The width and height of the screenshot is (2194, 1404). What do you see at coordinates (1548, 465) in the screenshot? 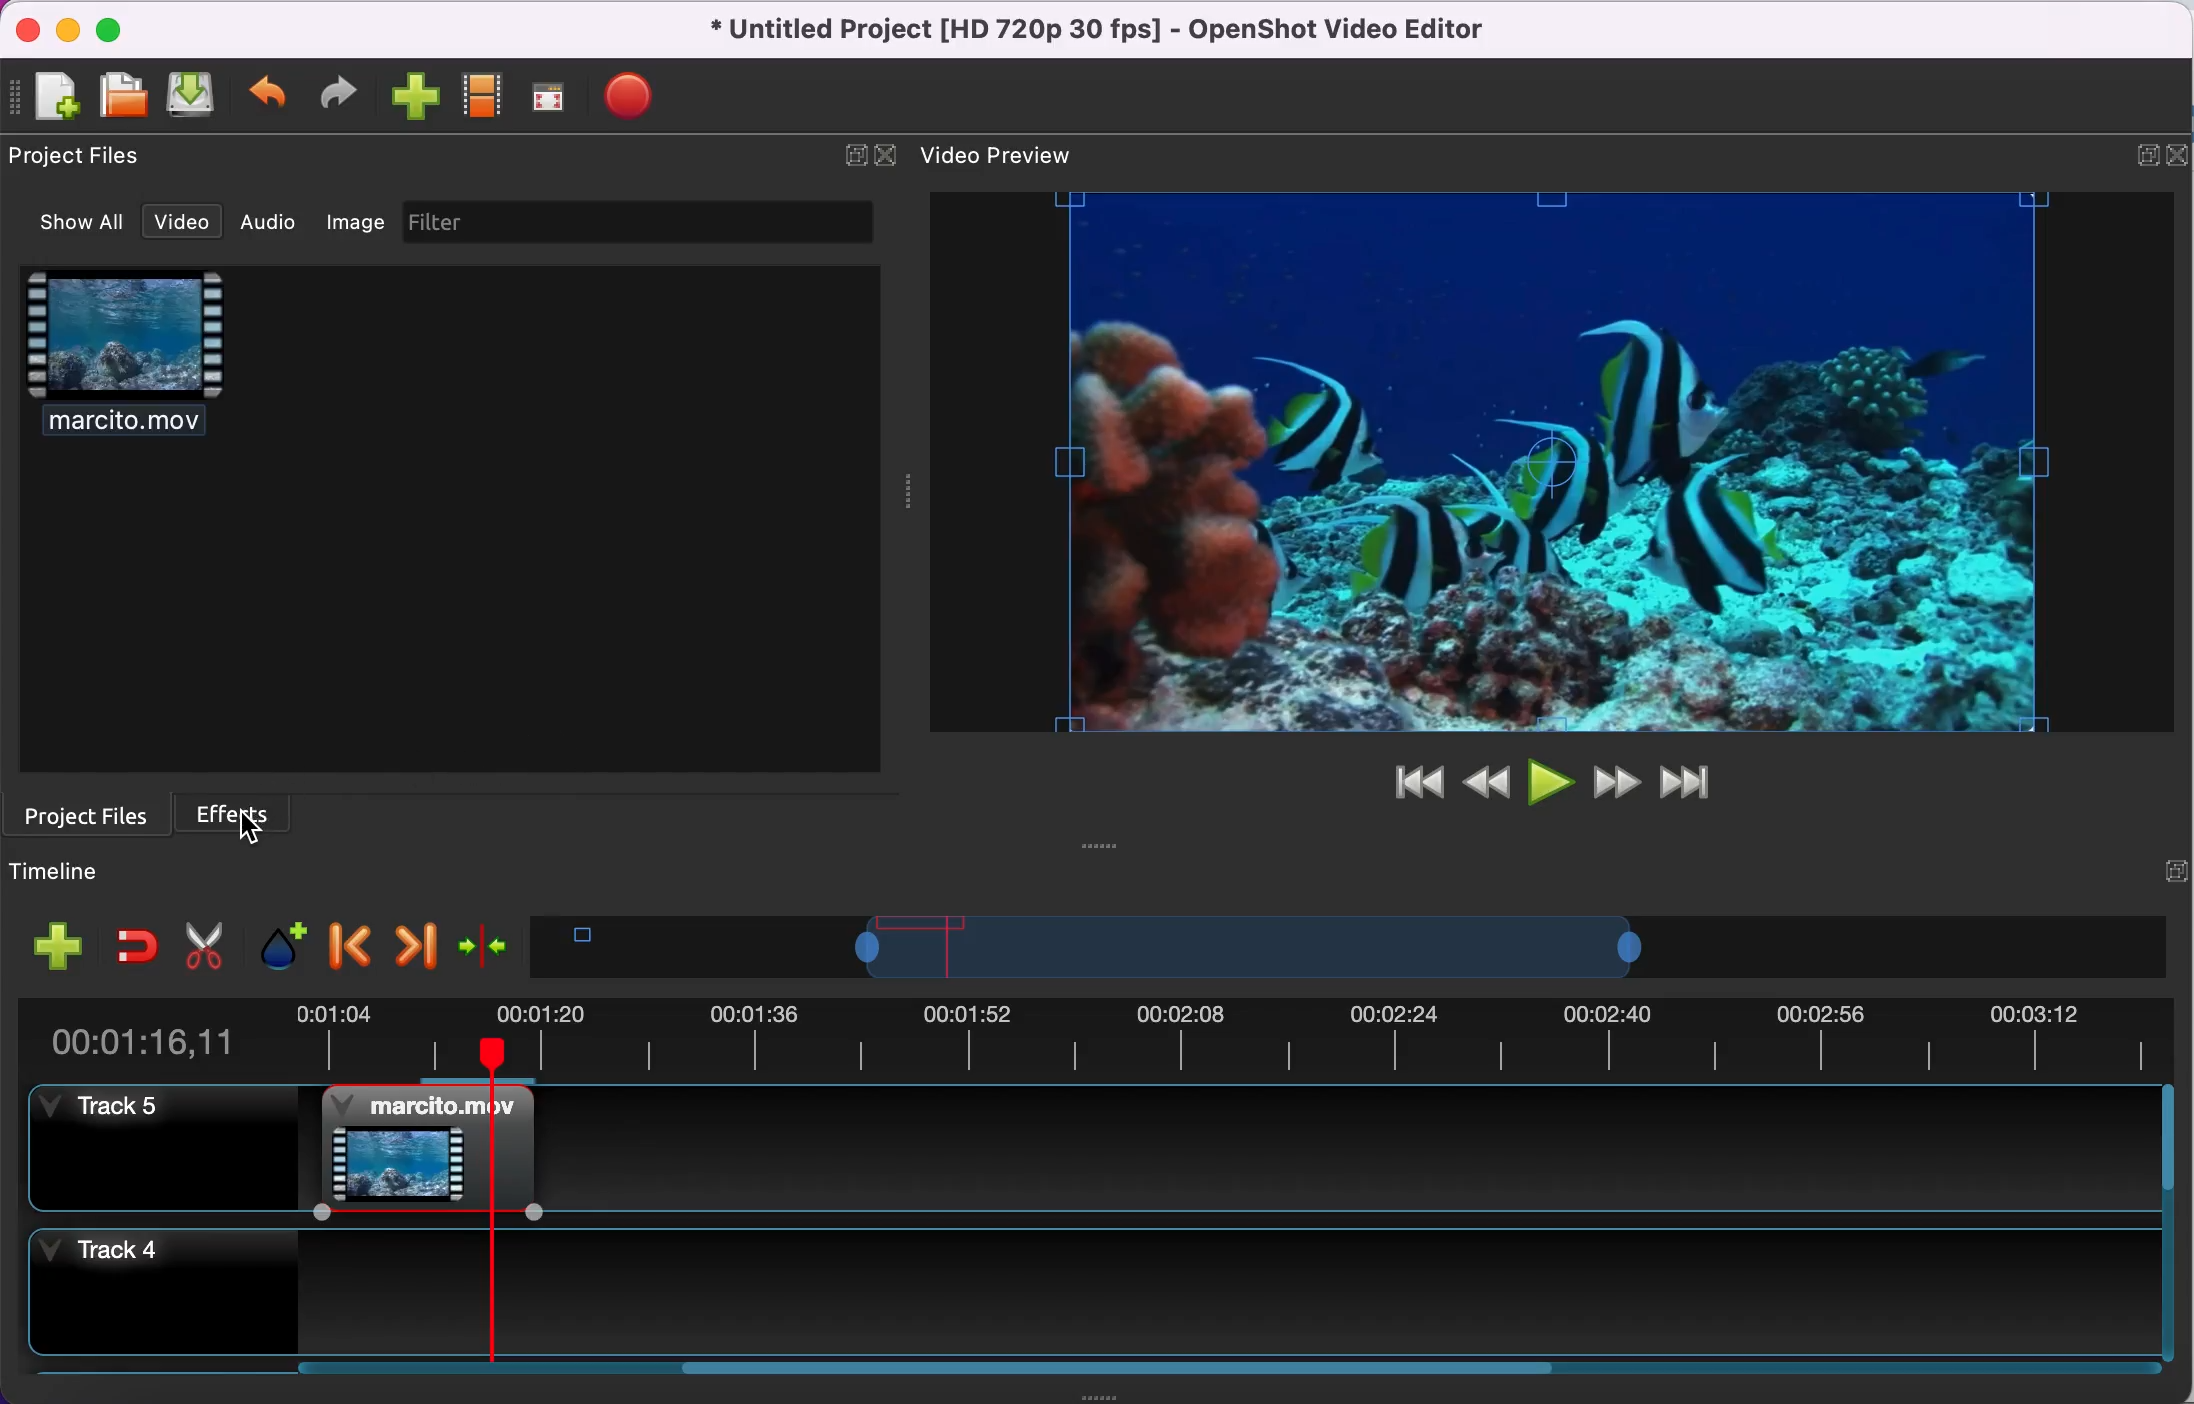
I see `video preview` at bounding box center [1548, 465].